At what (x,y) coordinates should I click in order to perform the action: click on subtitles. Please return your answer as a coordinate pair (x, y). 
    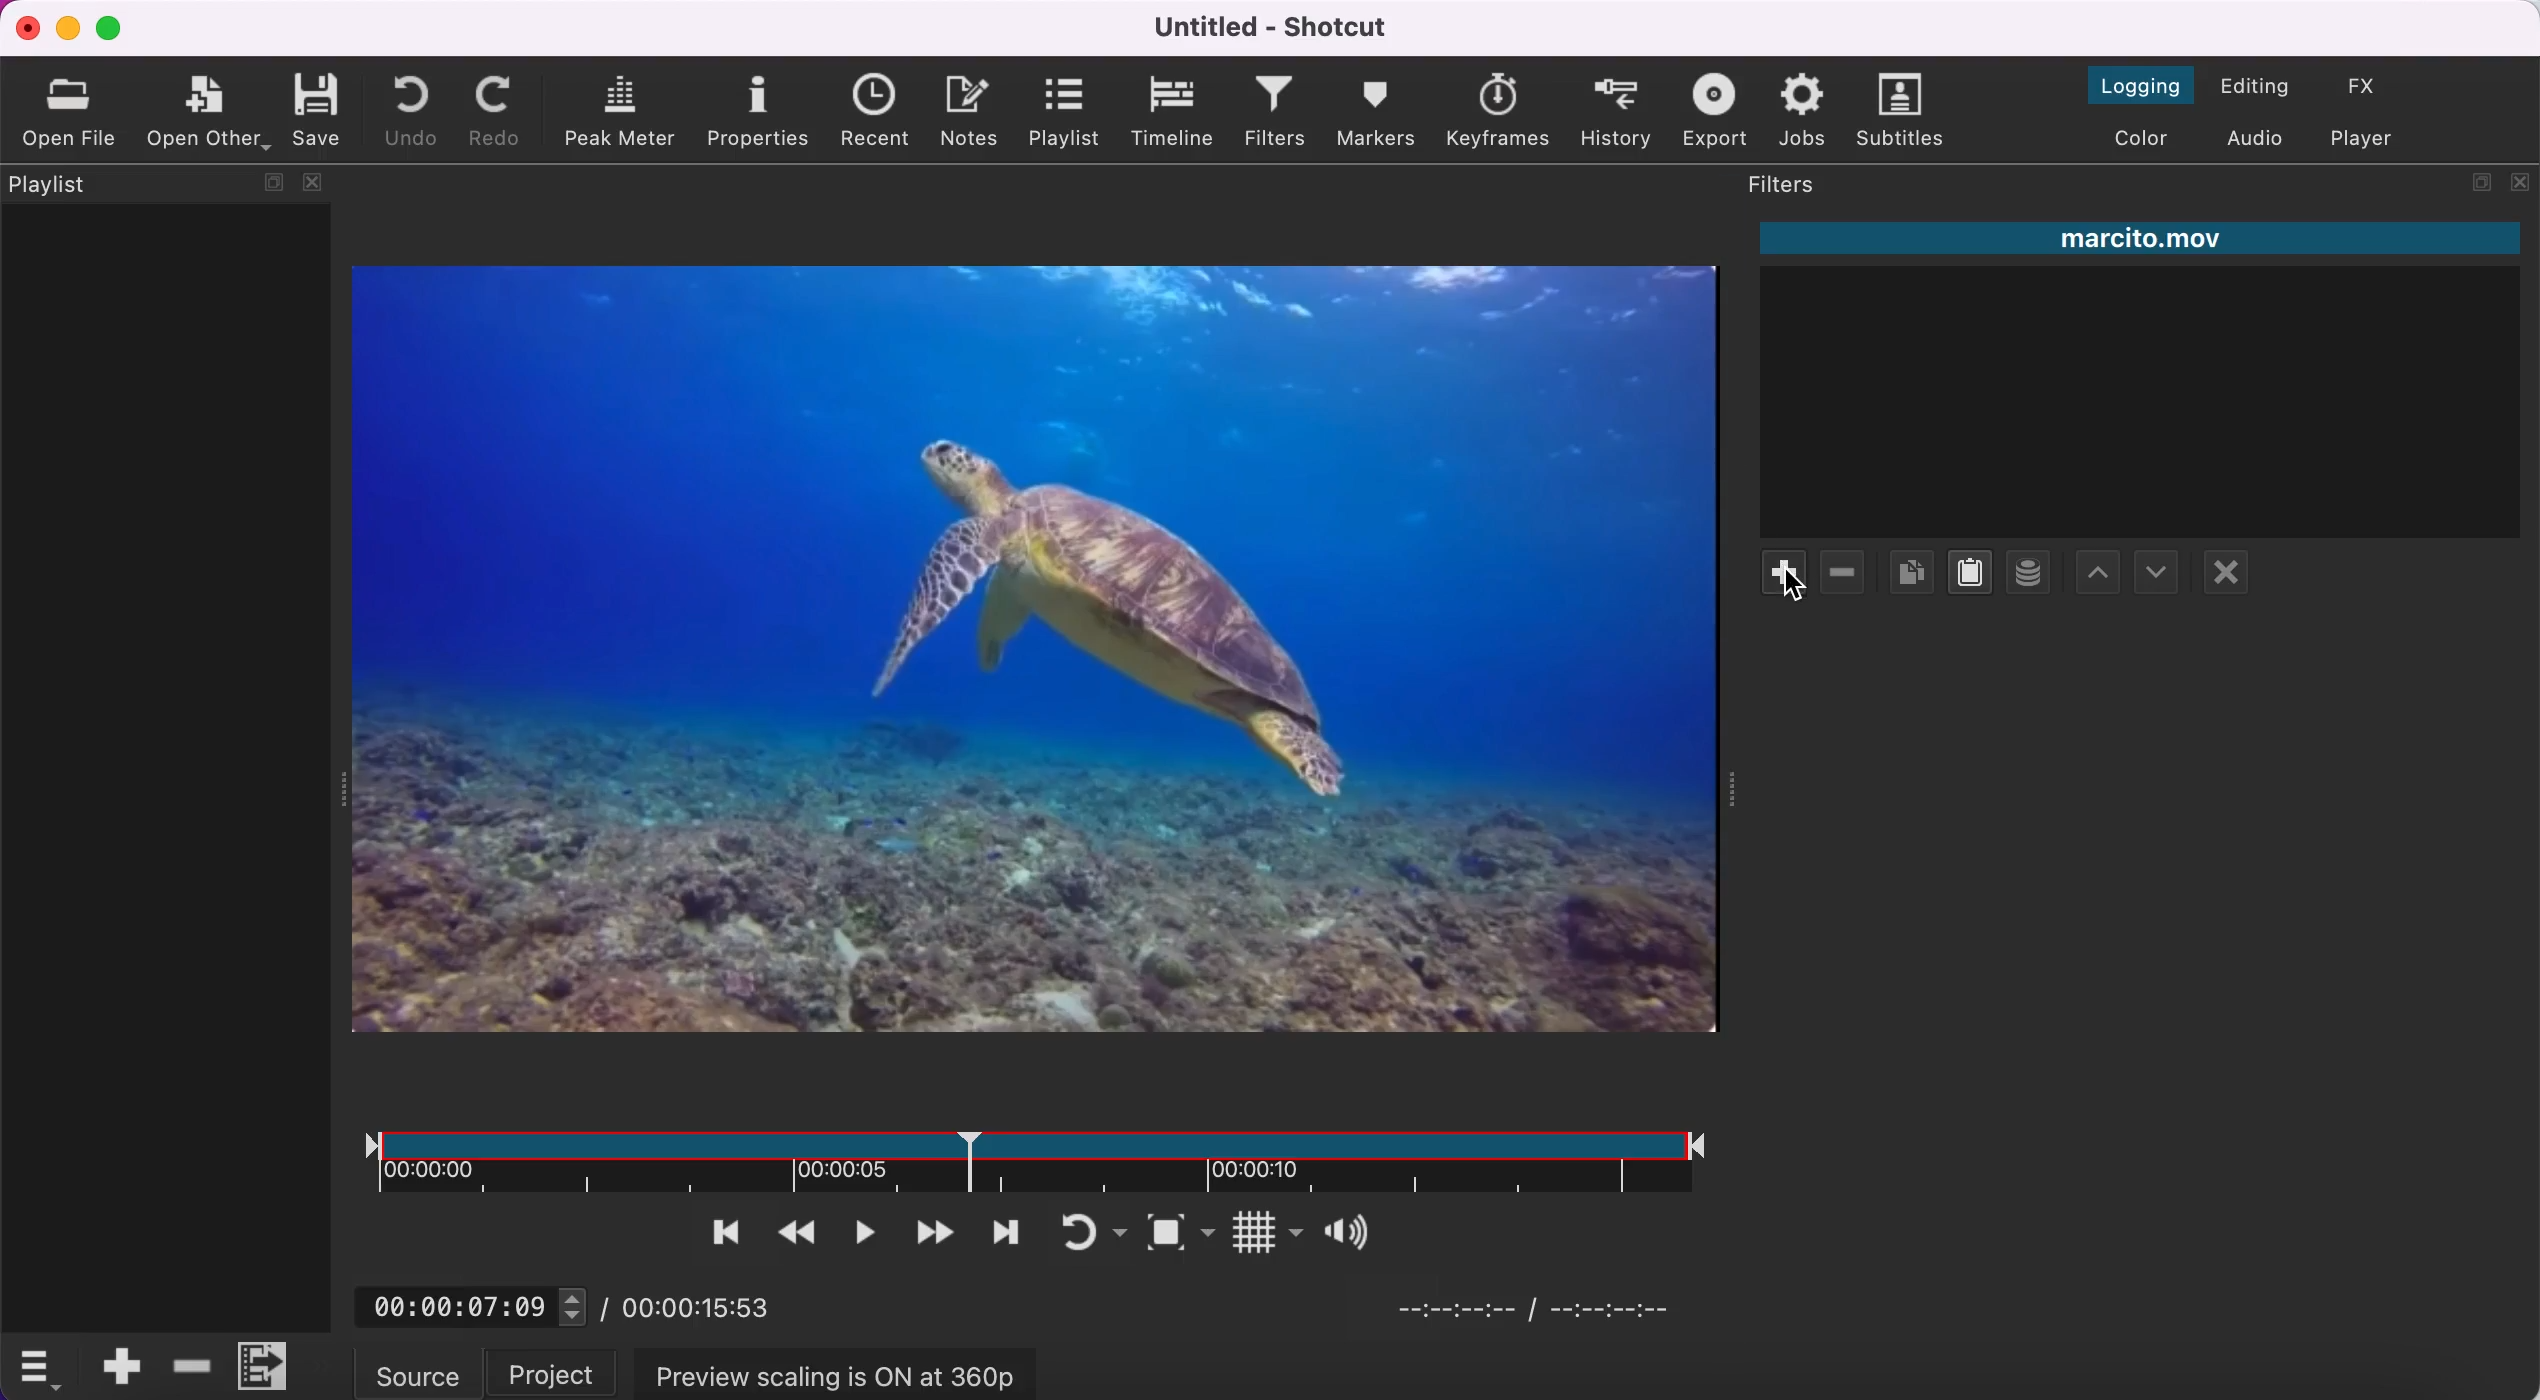
    Looking at the image, I should click on (1902, 113).